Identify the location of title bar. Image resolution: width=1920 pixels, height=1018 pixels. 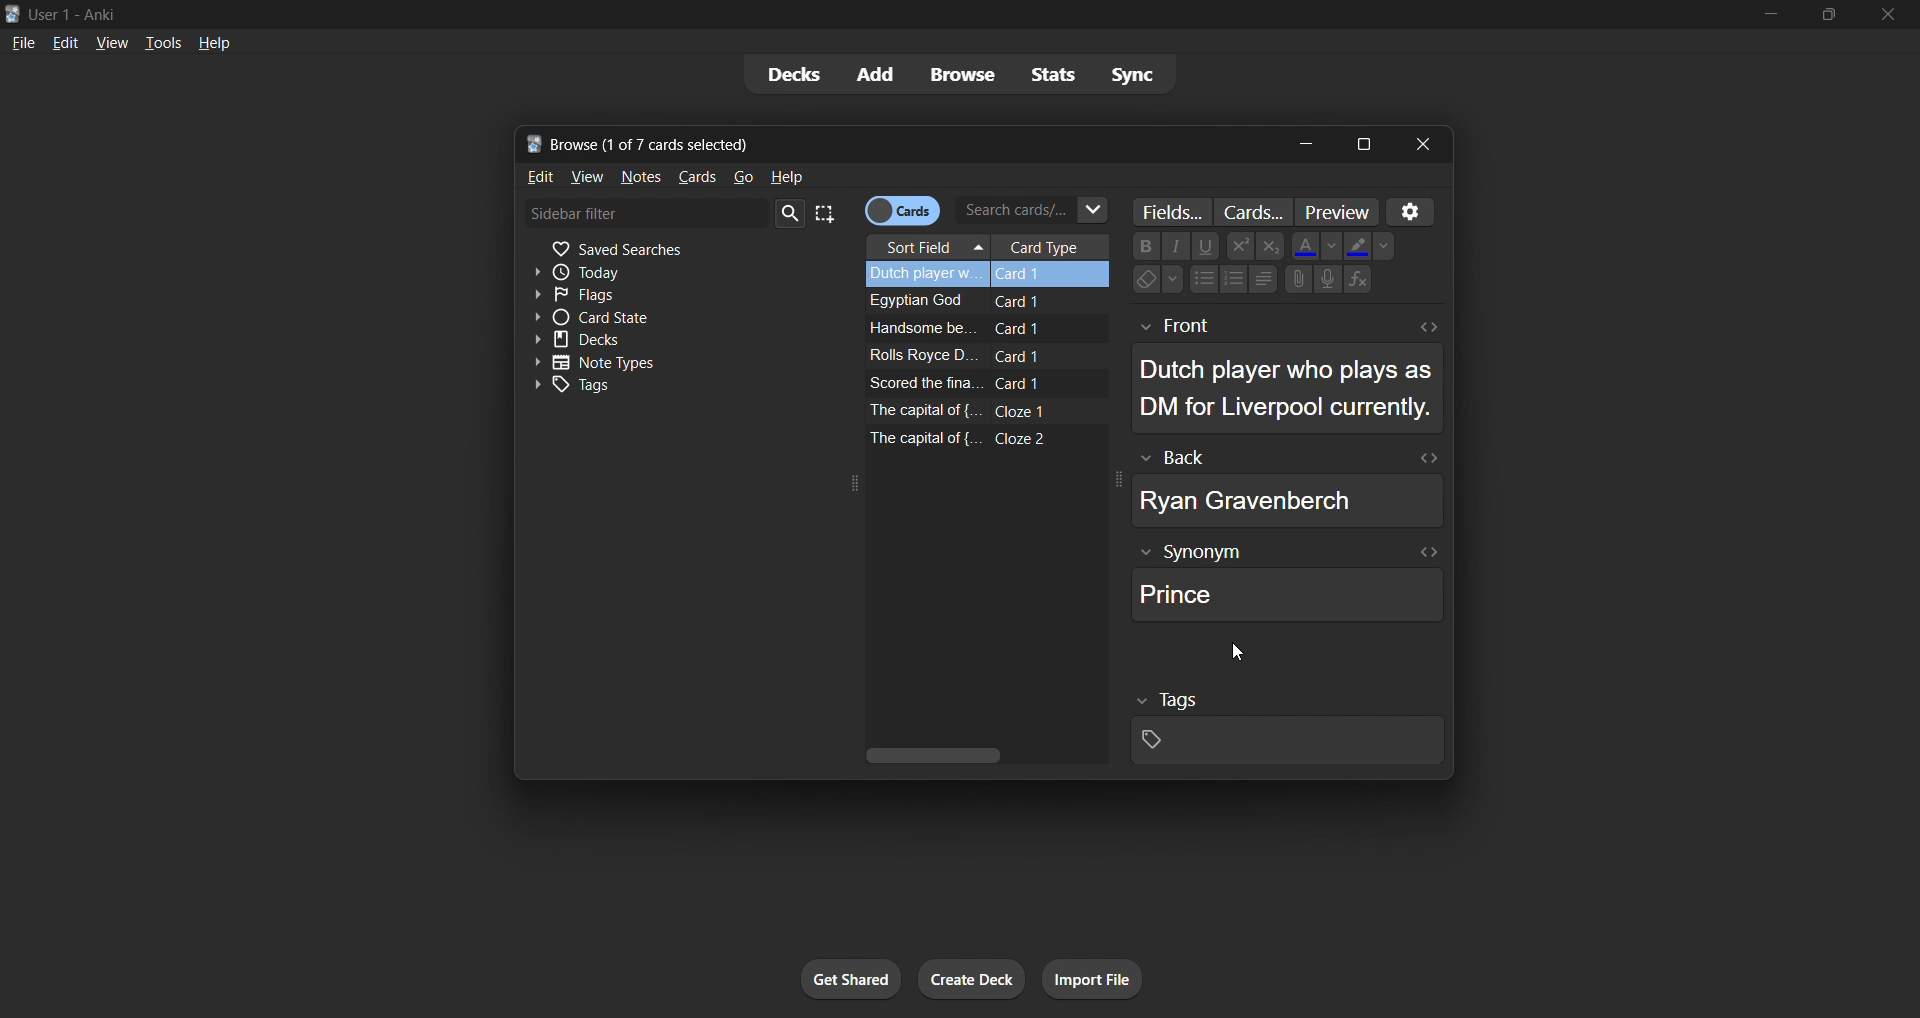
(899, 143).